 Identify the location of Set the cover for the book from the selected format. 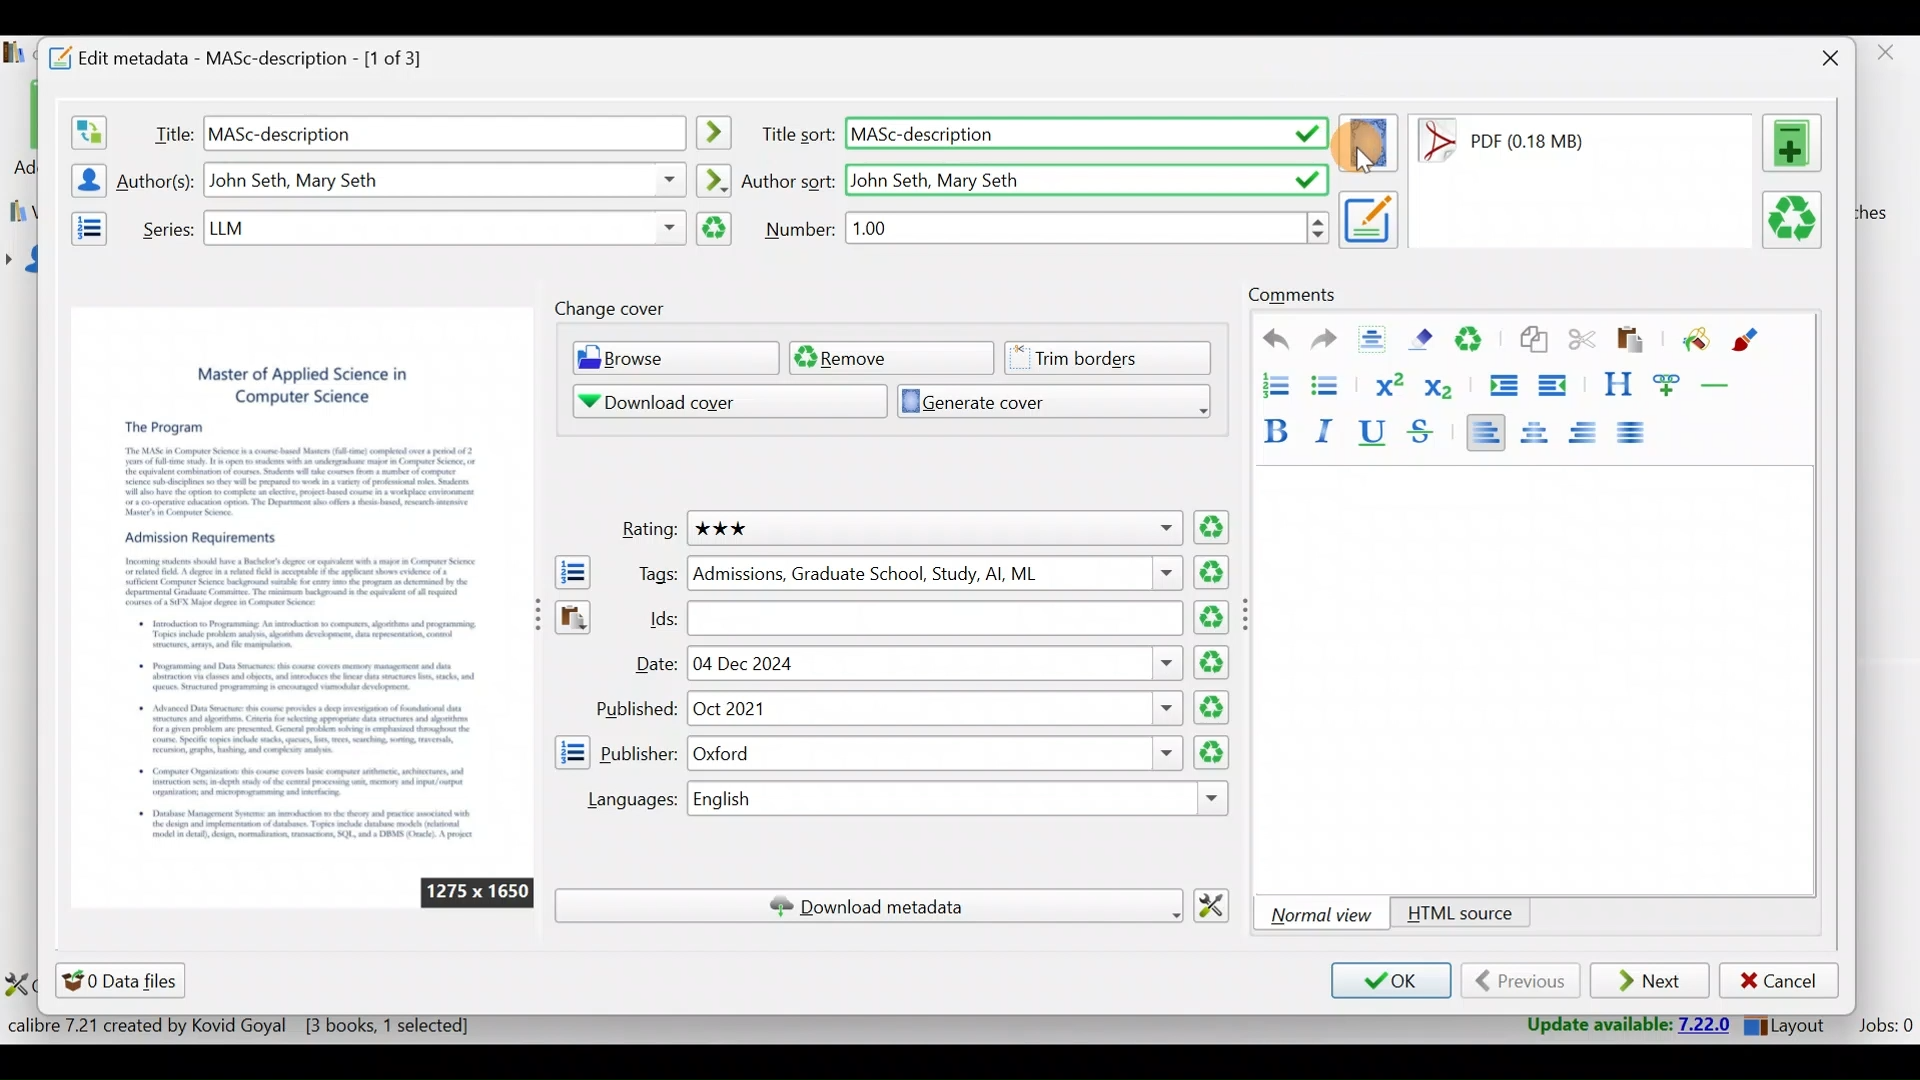
(1369, 133).